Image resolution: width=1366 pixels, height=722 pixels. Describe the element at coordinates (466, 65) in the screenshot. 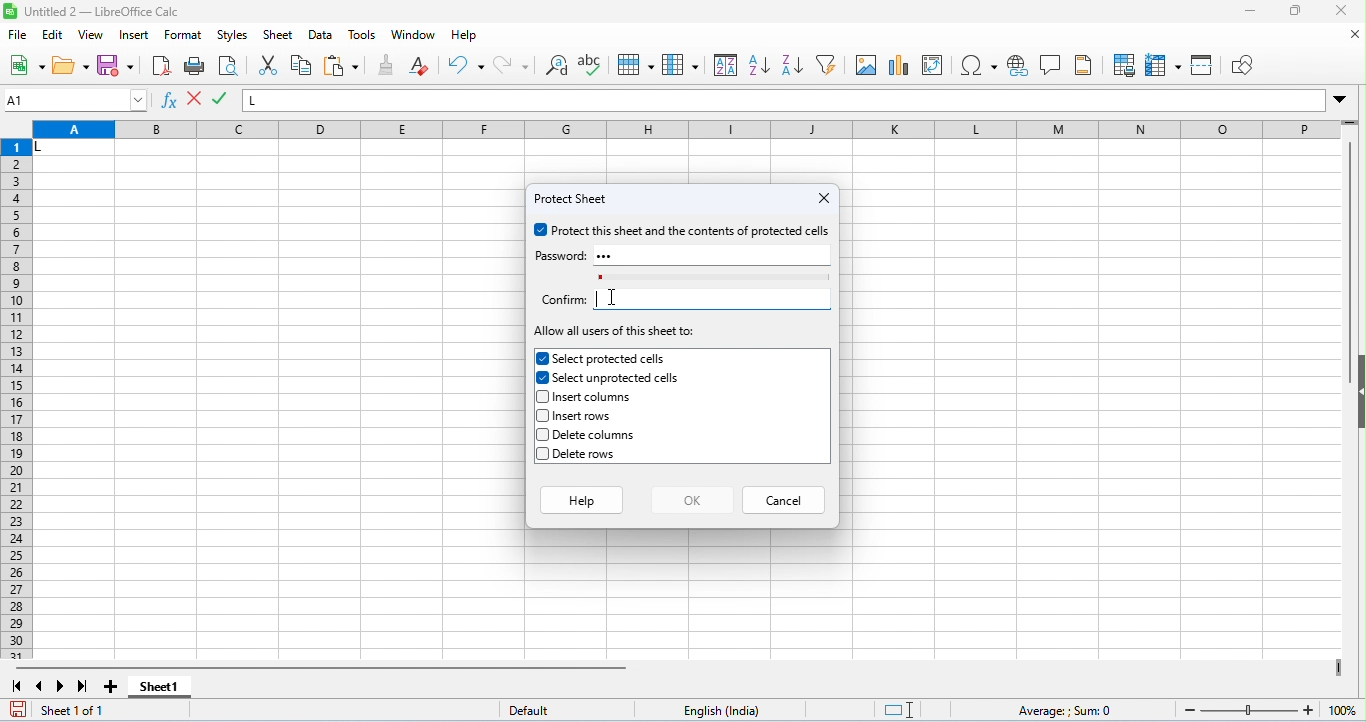

I see `undo ` at that location.